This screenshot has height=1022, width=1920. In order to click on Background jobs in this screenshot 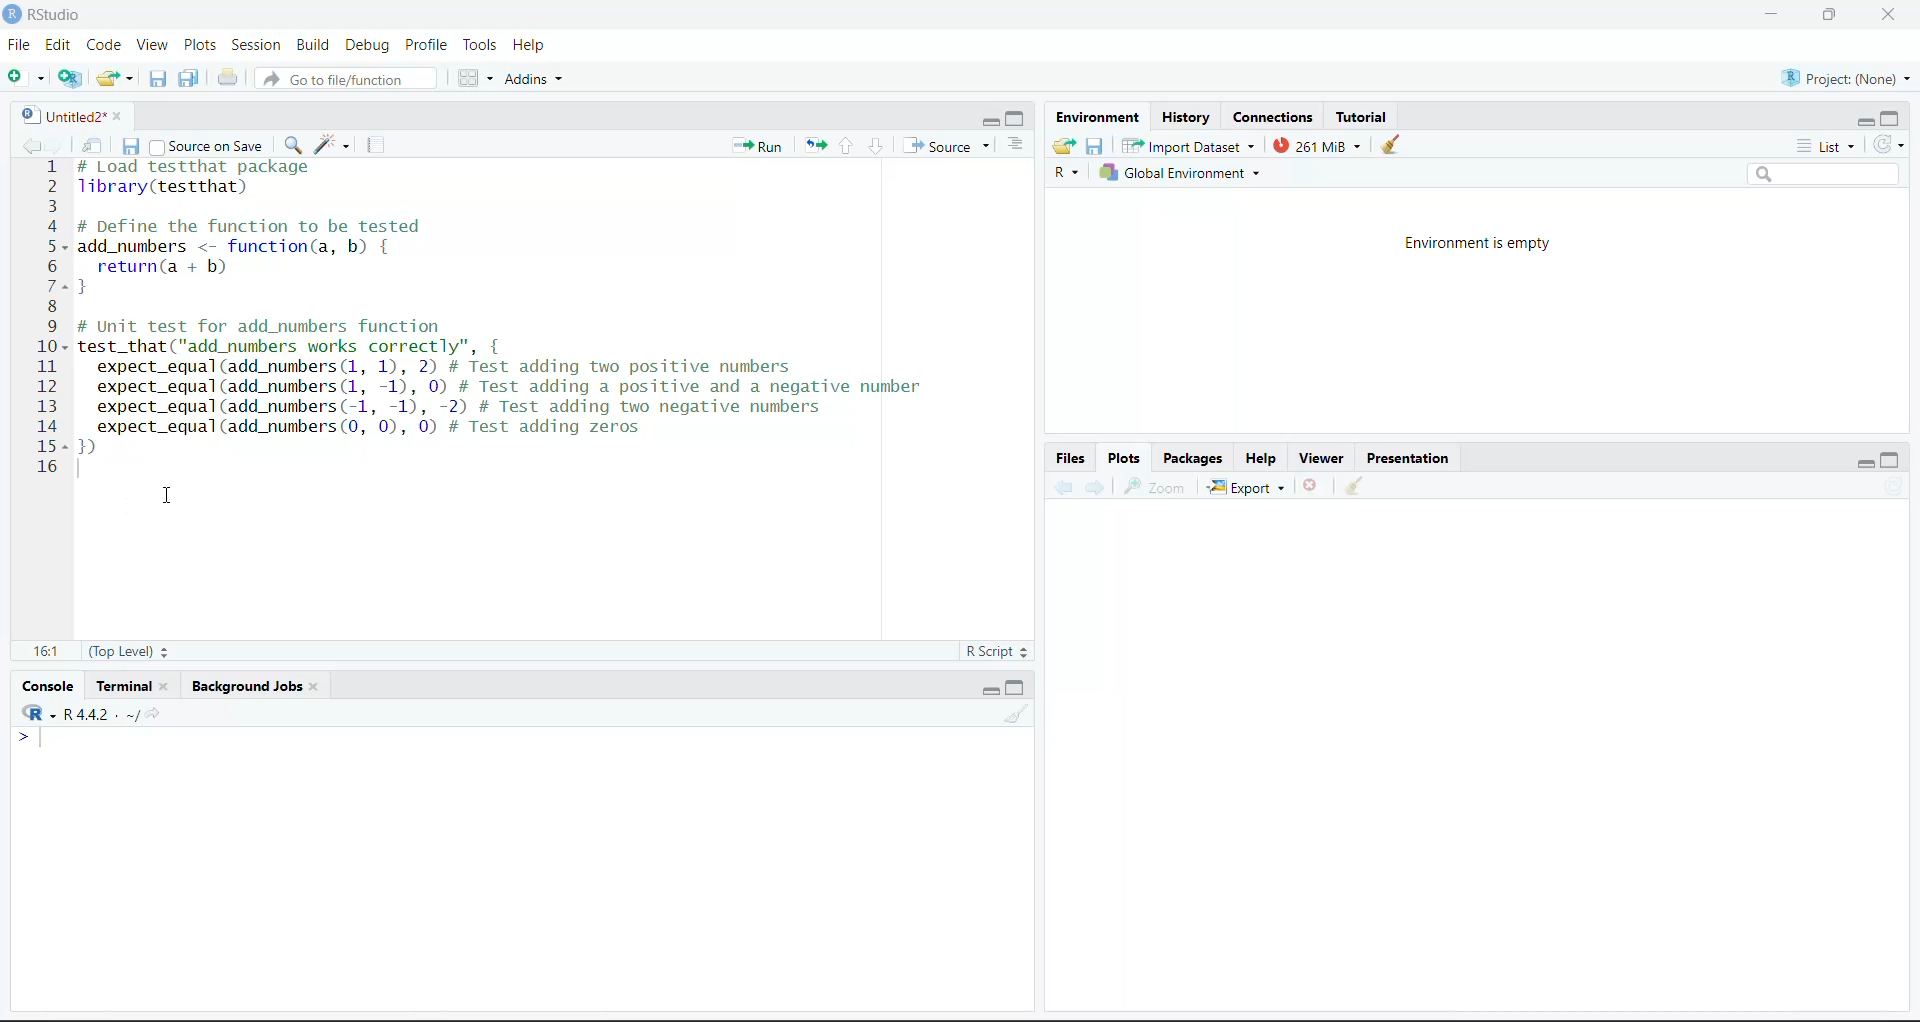, I will do `click(257, 686)`.